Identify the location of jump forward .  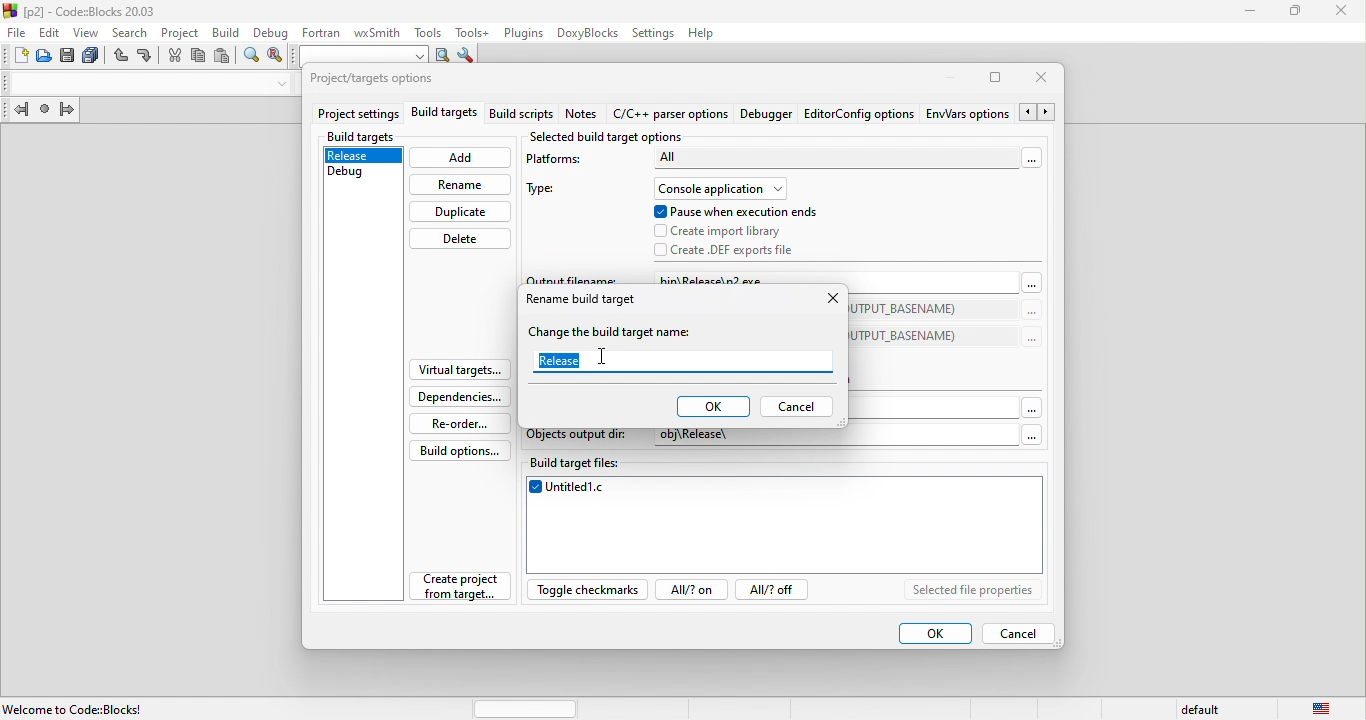
(67, 111).